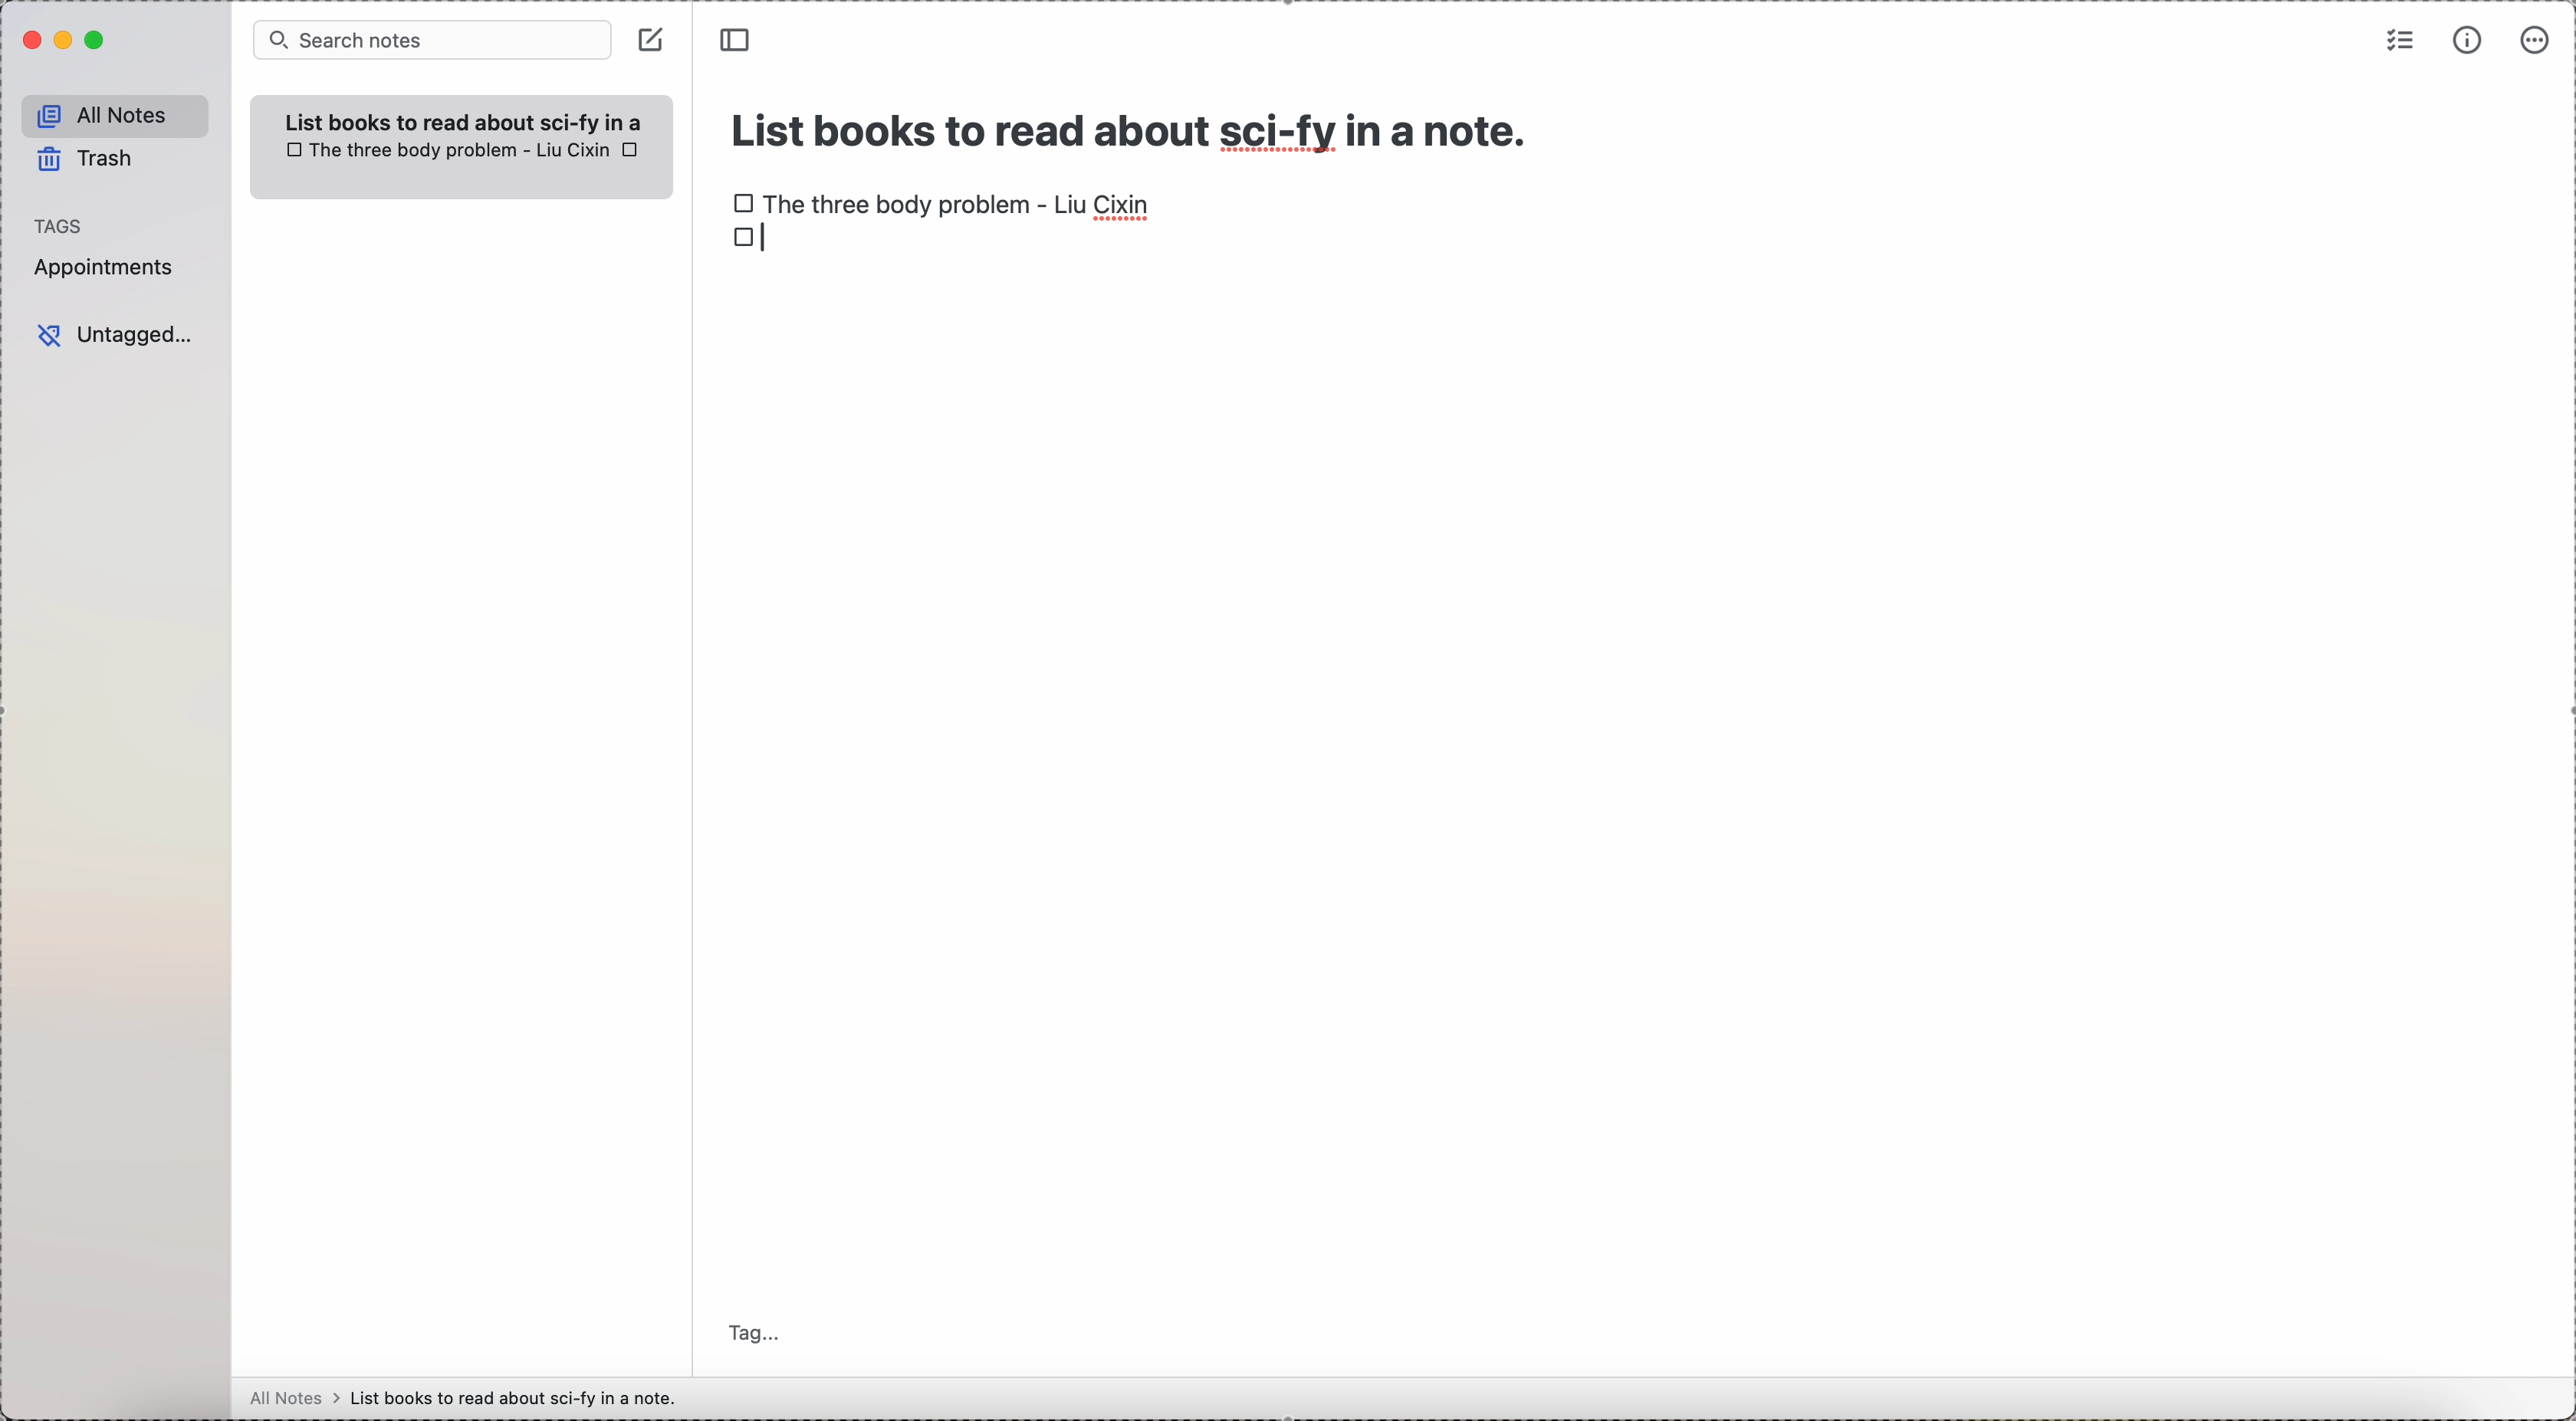 This screenshot has width=2576, height=1421. What do you see at coordinates (749, 243) in the screenshot?
I see `checkbox` at bounding box center [749, 243].